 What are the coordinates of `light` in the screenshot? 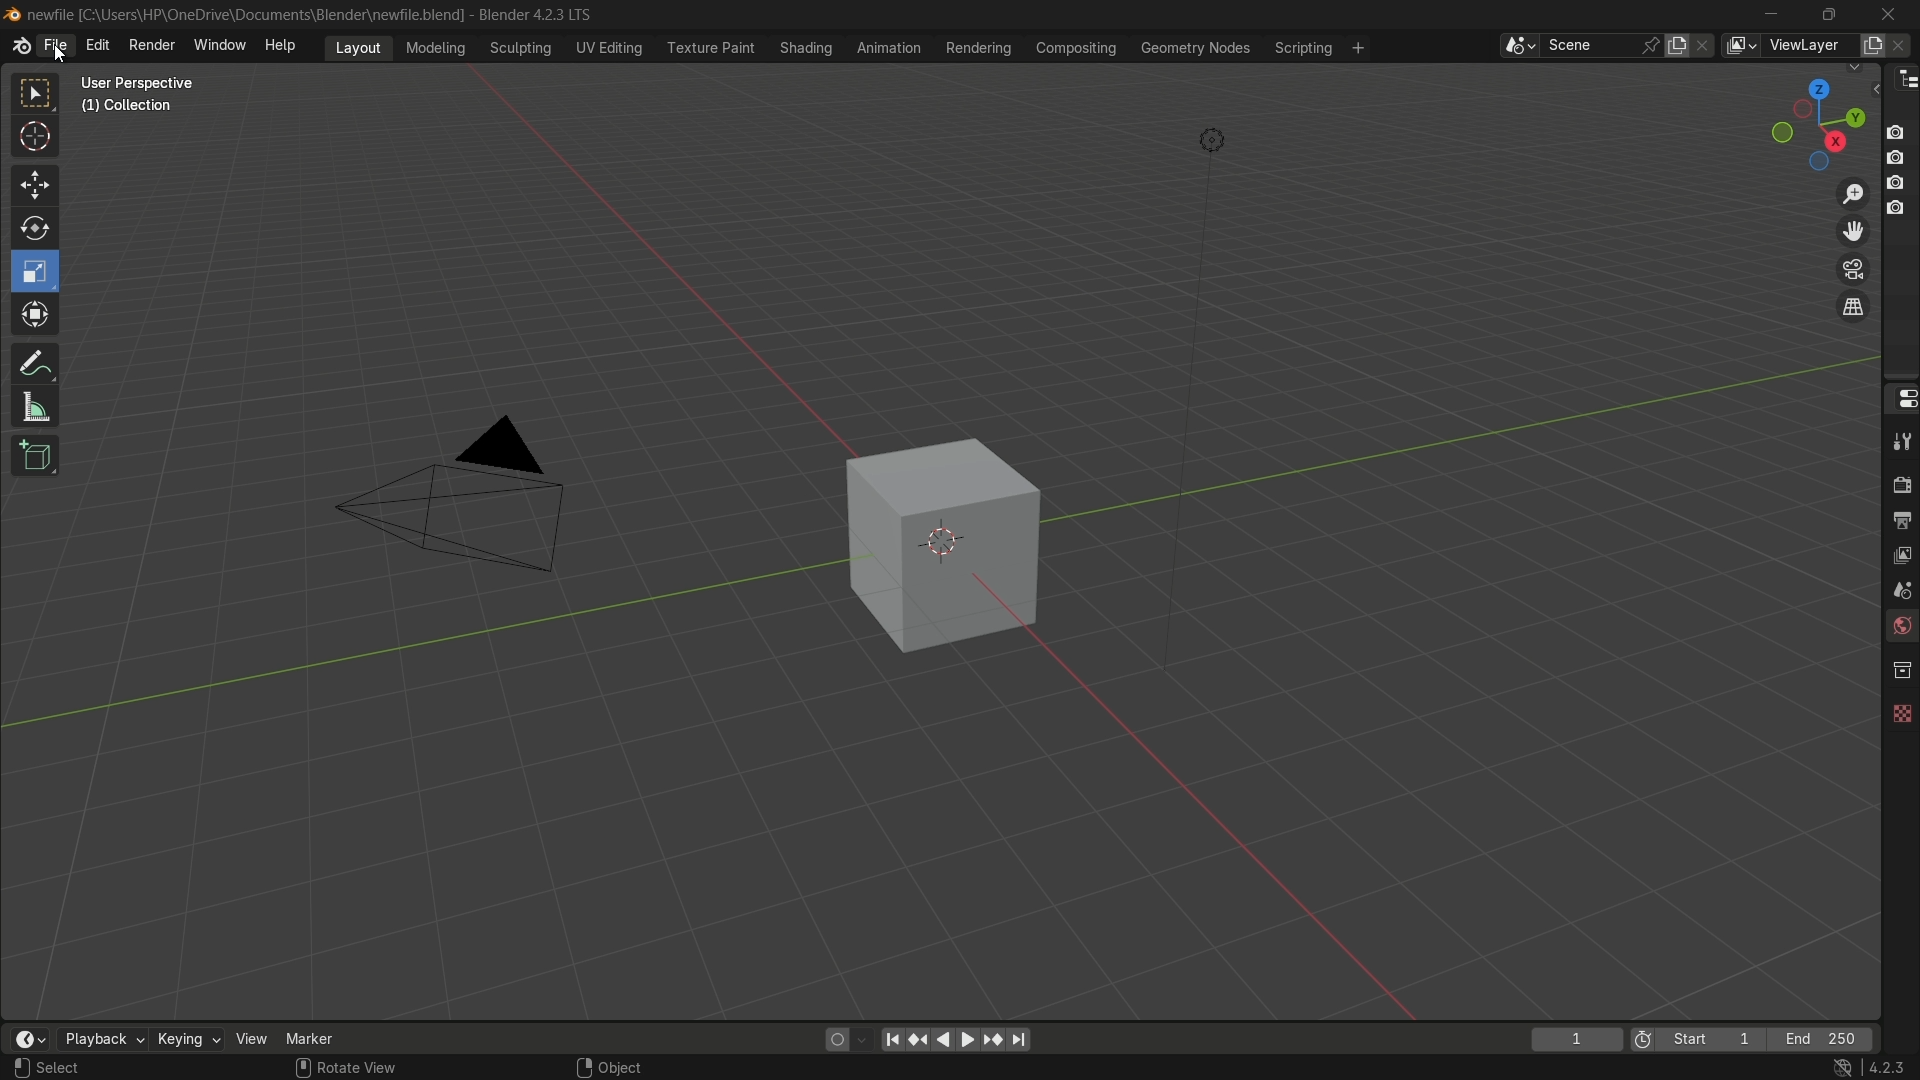 It's located at (1212, 144).